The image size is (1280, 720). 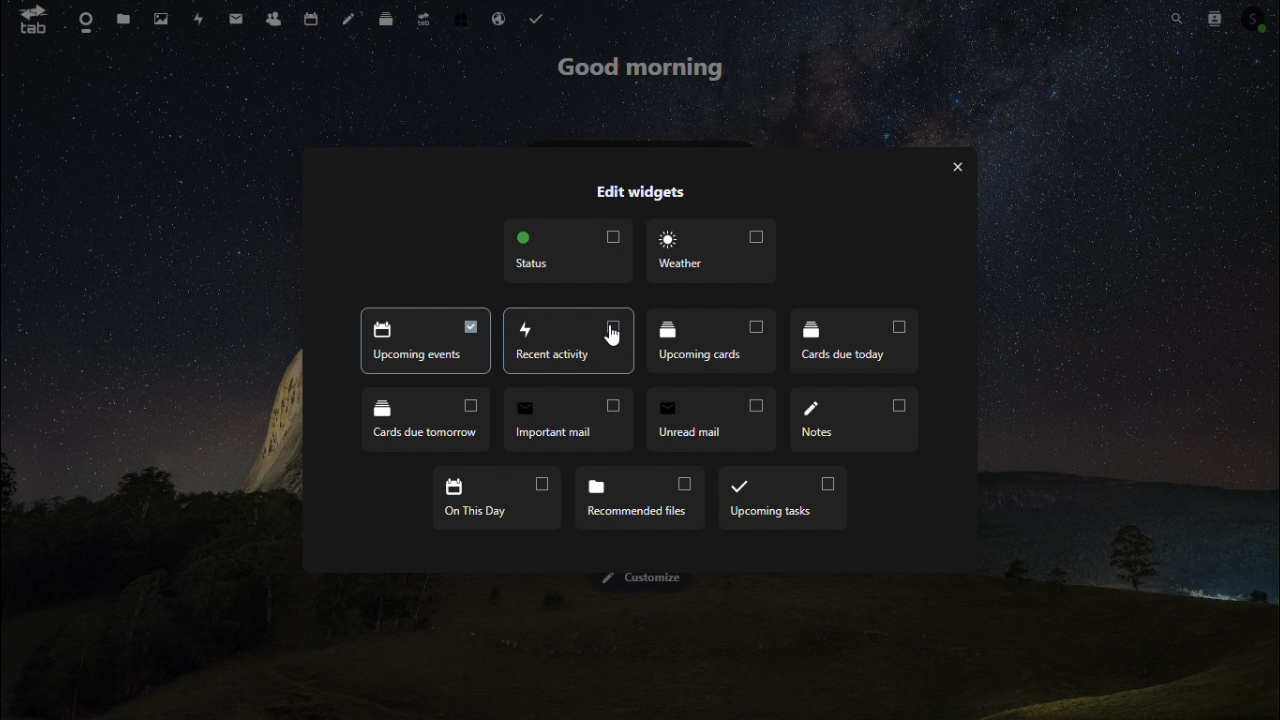 I want to click on Upcoming events, so click(x=568, y=340).